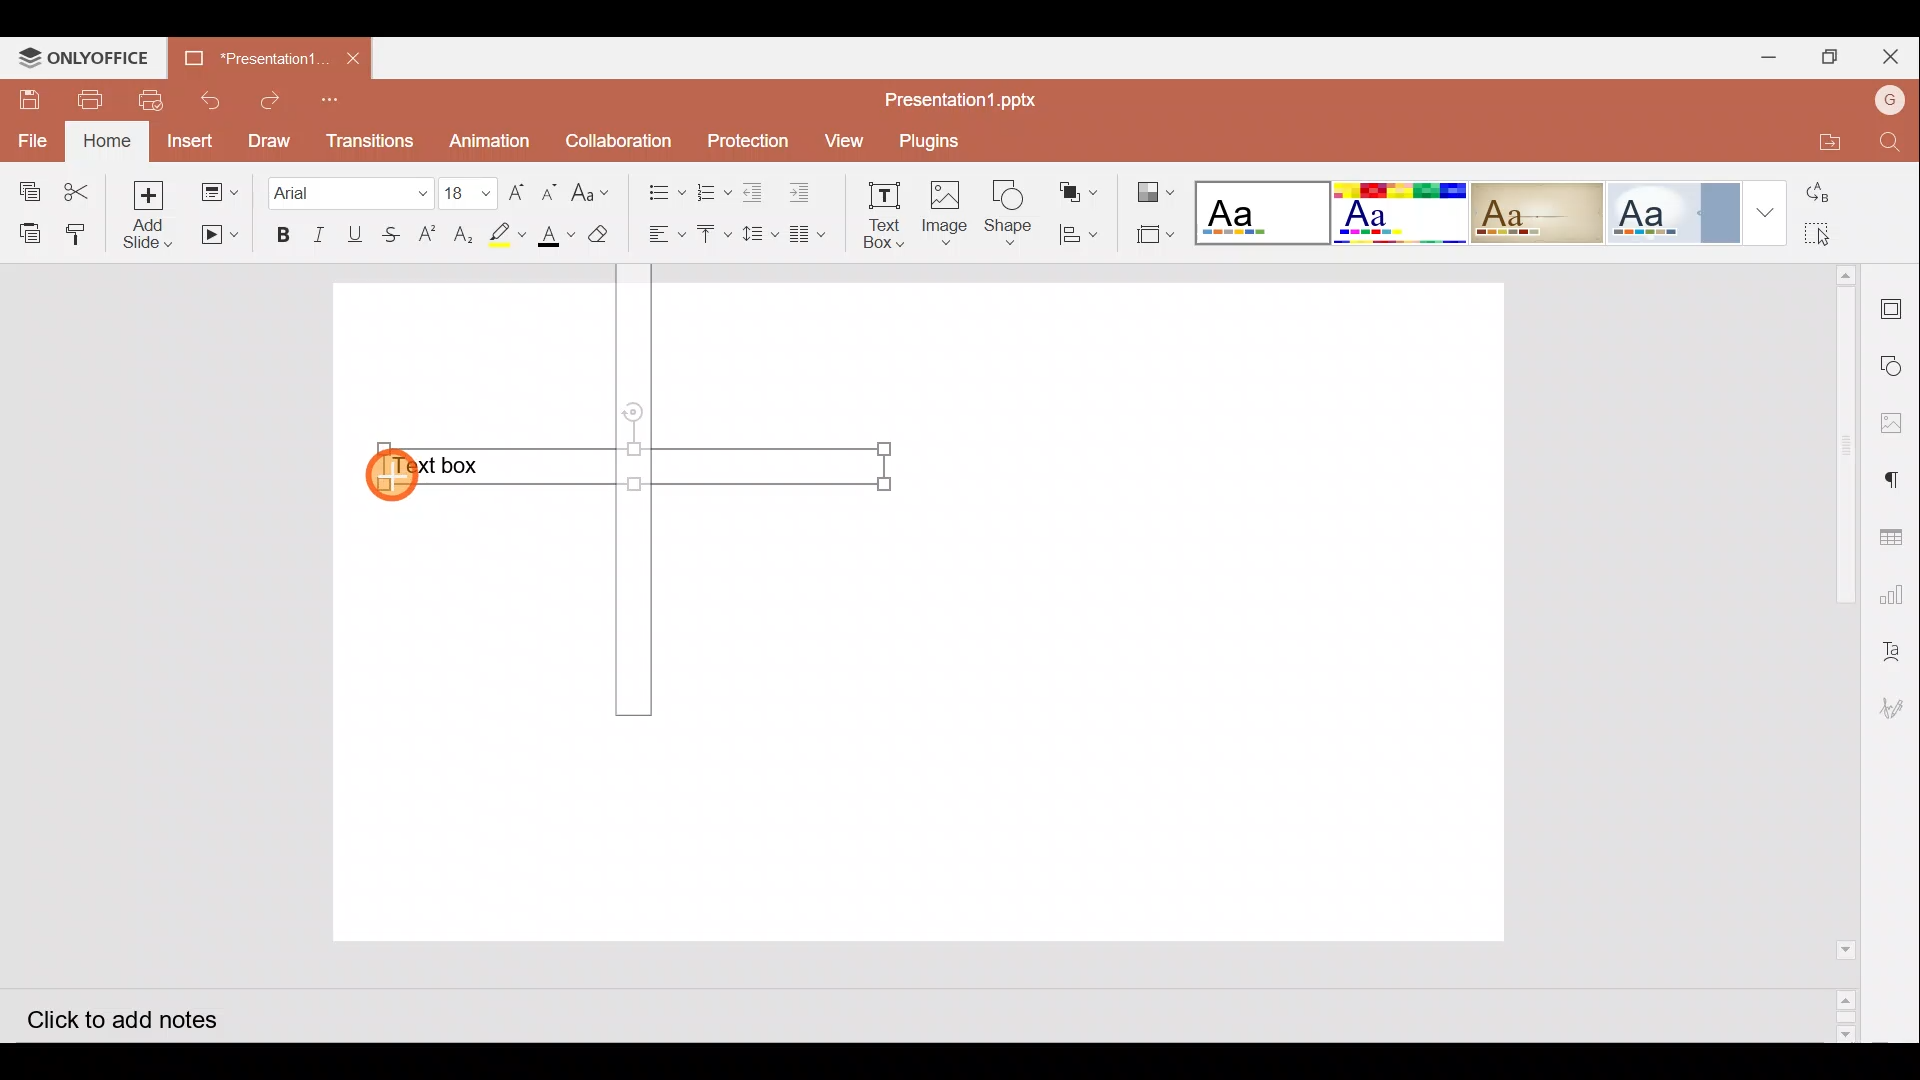 This screenshot has height=1080, width=1920. Describe the element at coordinates (470, 192) in the screenshot. I see `Font size` at that location.